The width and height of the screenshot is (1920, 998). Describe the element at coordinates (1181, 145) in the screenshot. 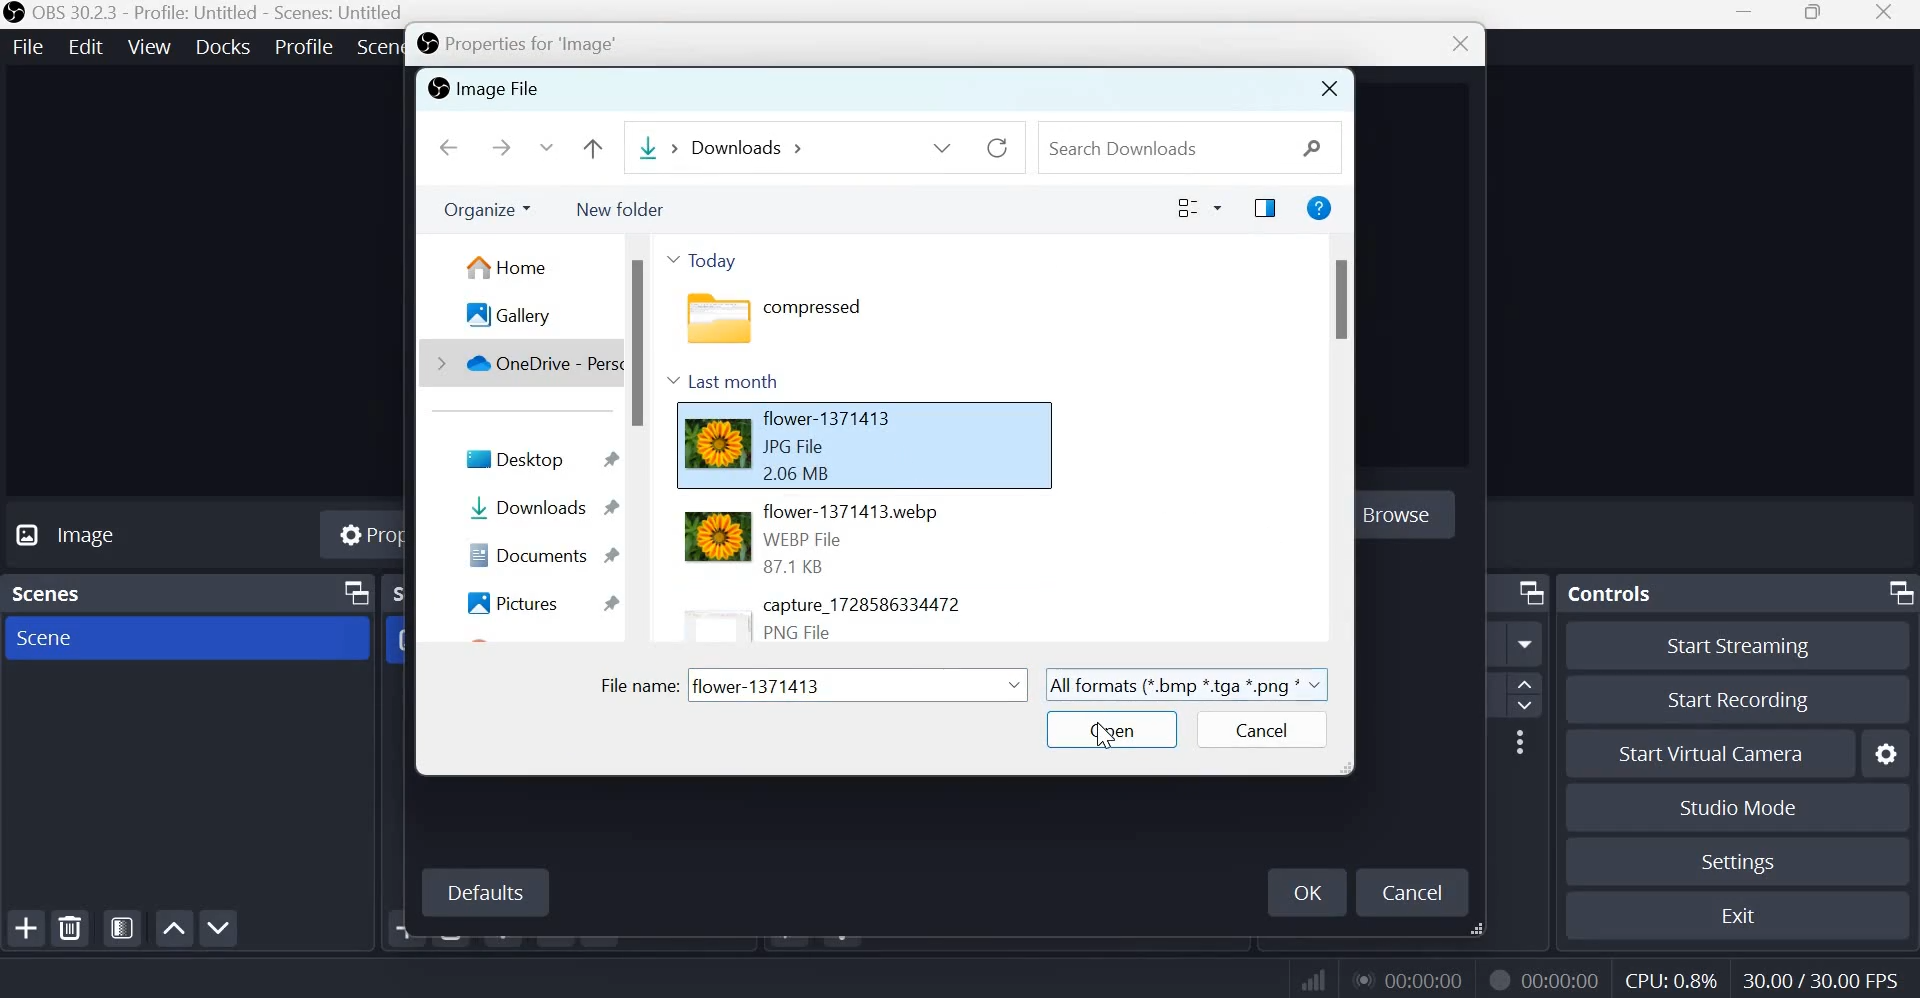

I see `Search downloads` at that location.